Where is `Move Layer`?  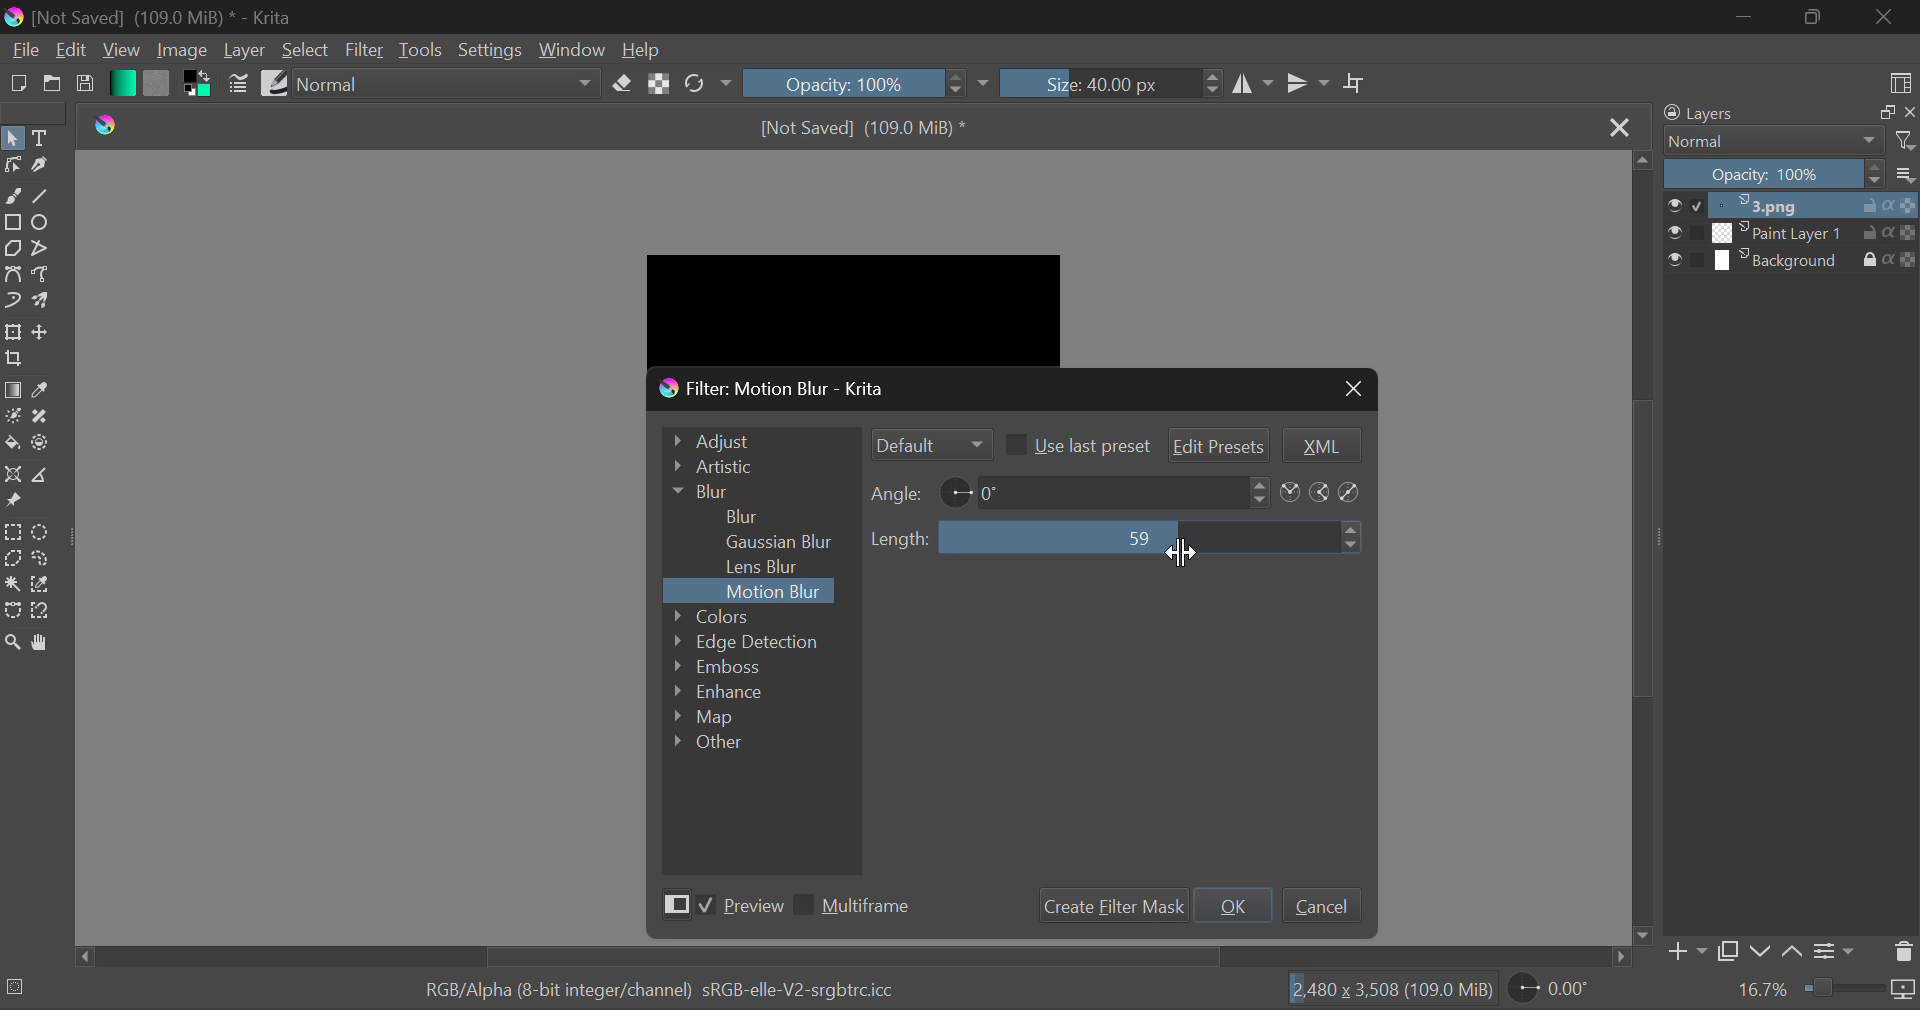 Move Layer is located at coordinates (44, 331).